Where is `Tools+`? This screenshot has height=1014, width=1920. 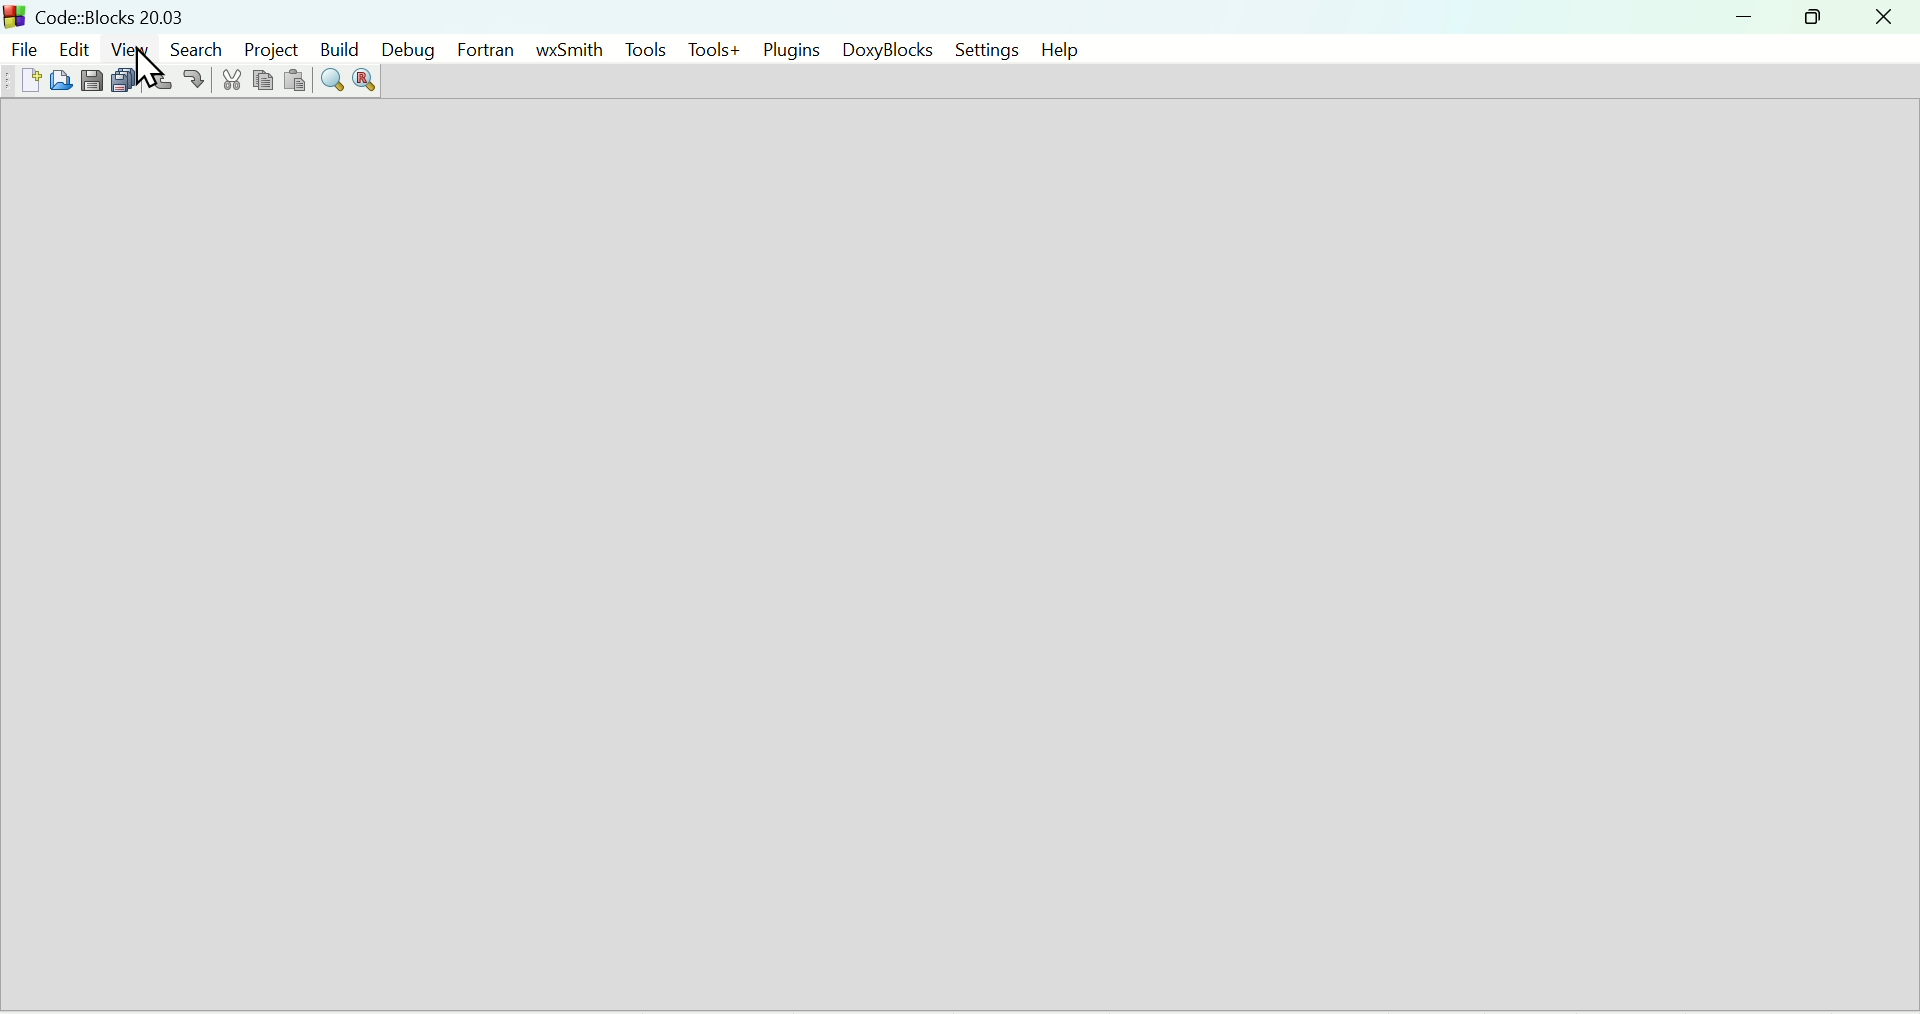 Tools+ is located at coordinates (714, 49).